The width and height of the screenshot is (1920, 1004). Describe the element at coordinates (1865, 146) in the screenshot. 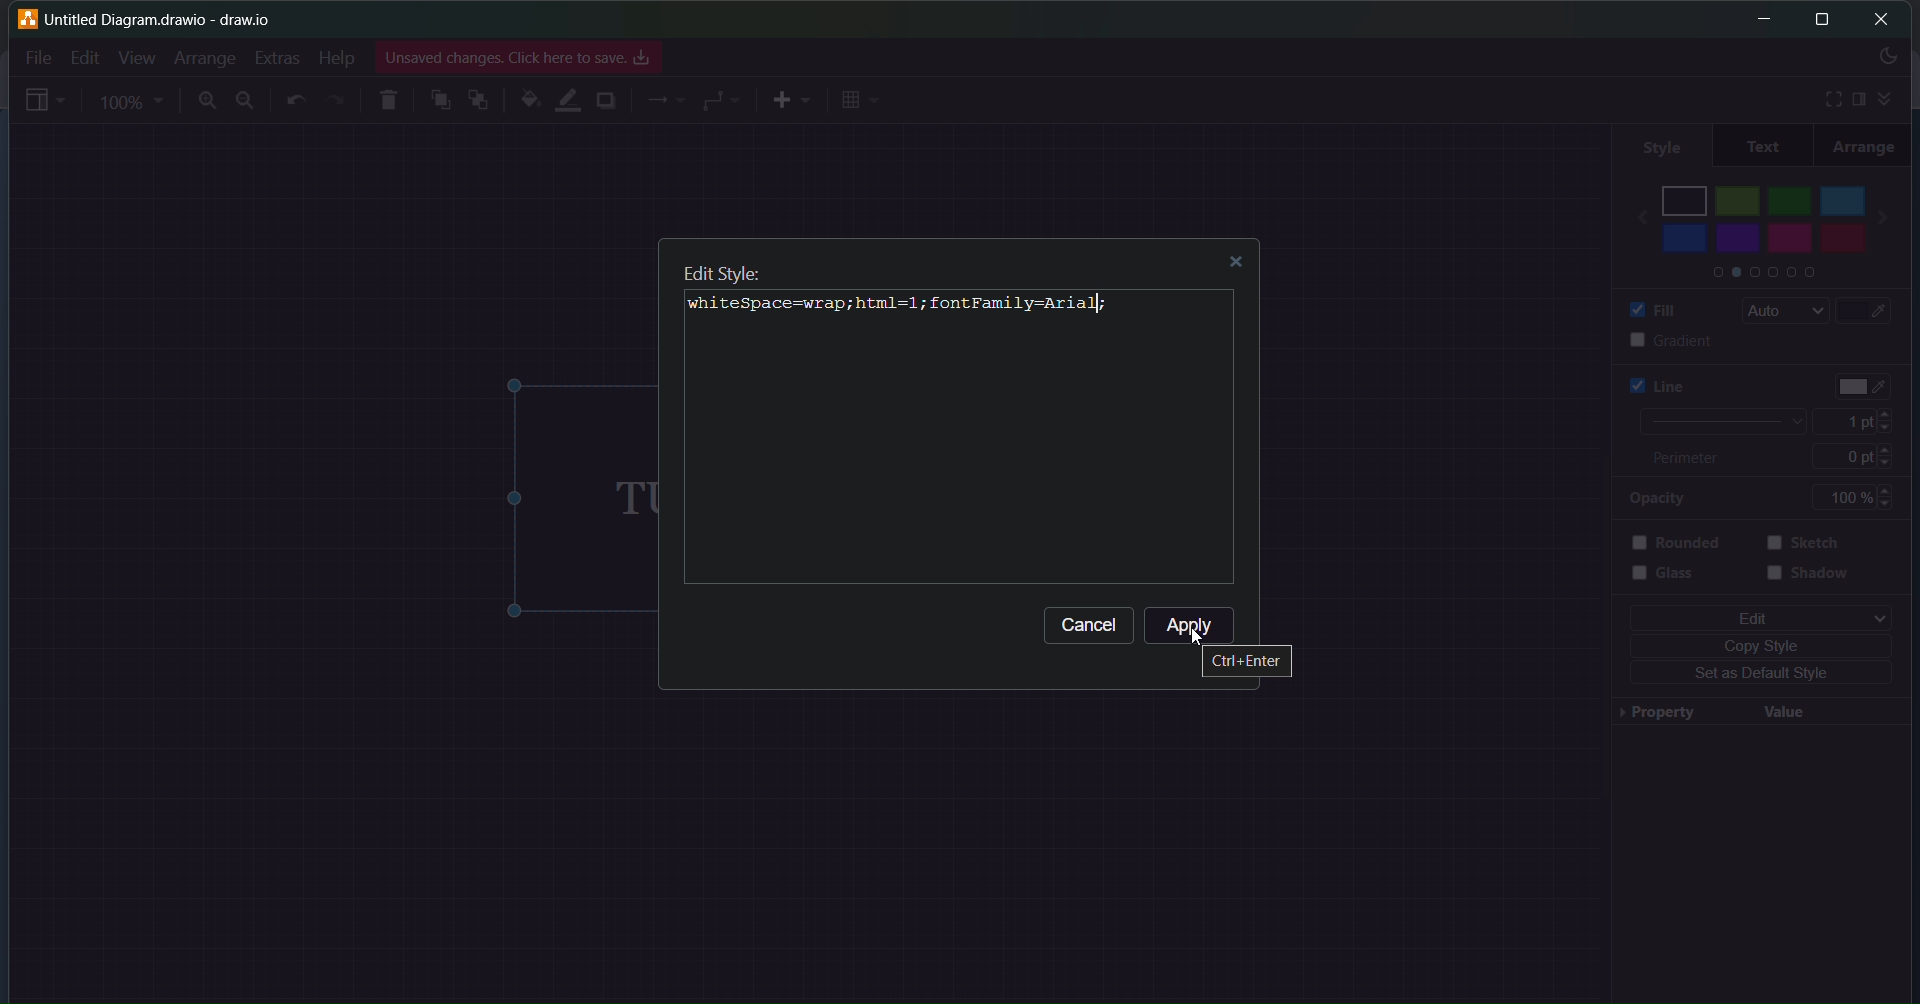

I see `arrange` at that location.